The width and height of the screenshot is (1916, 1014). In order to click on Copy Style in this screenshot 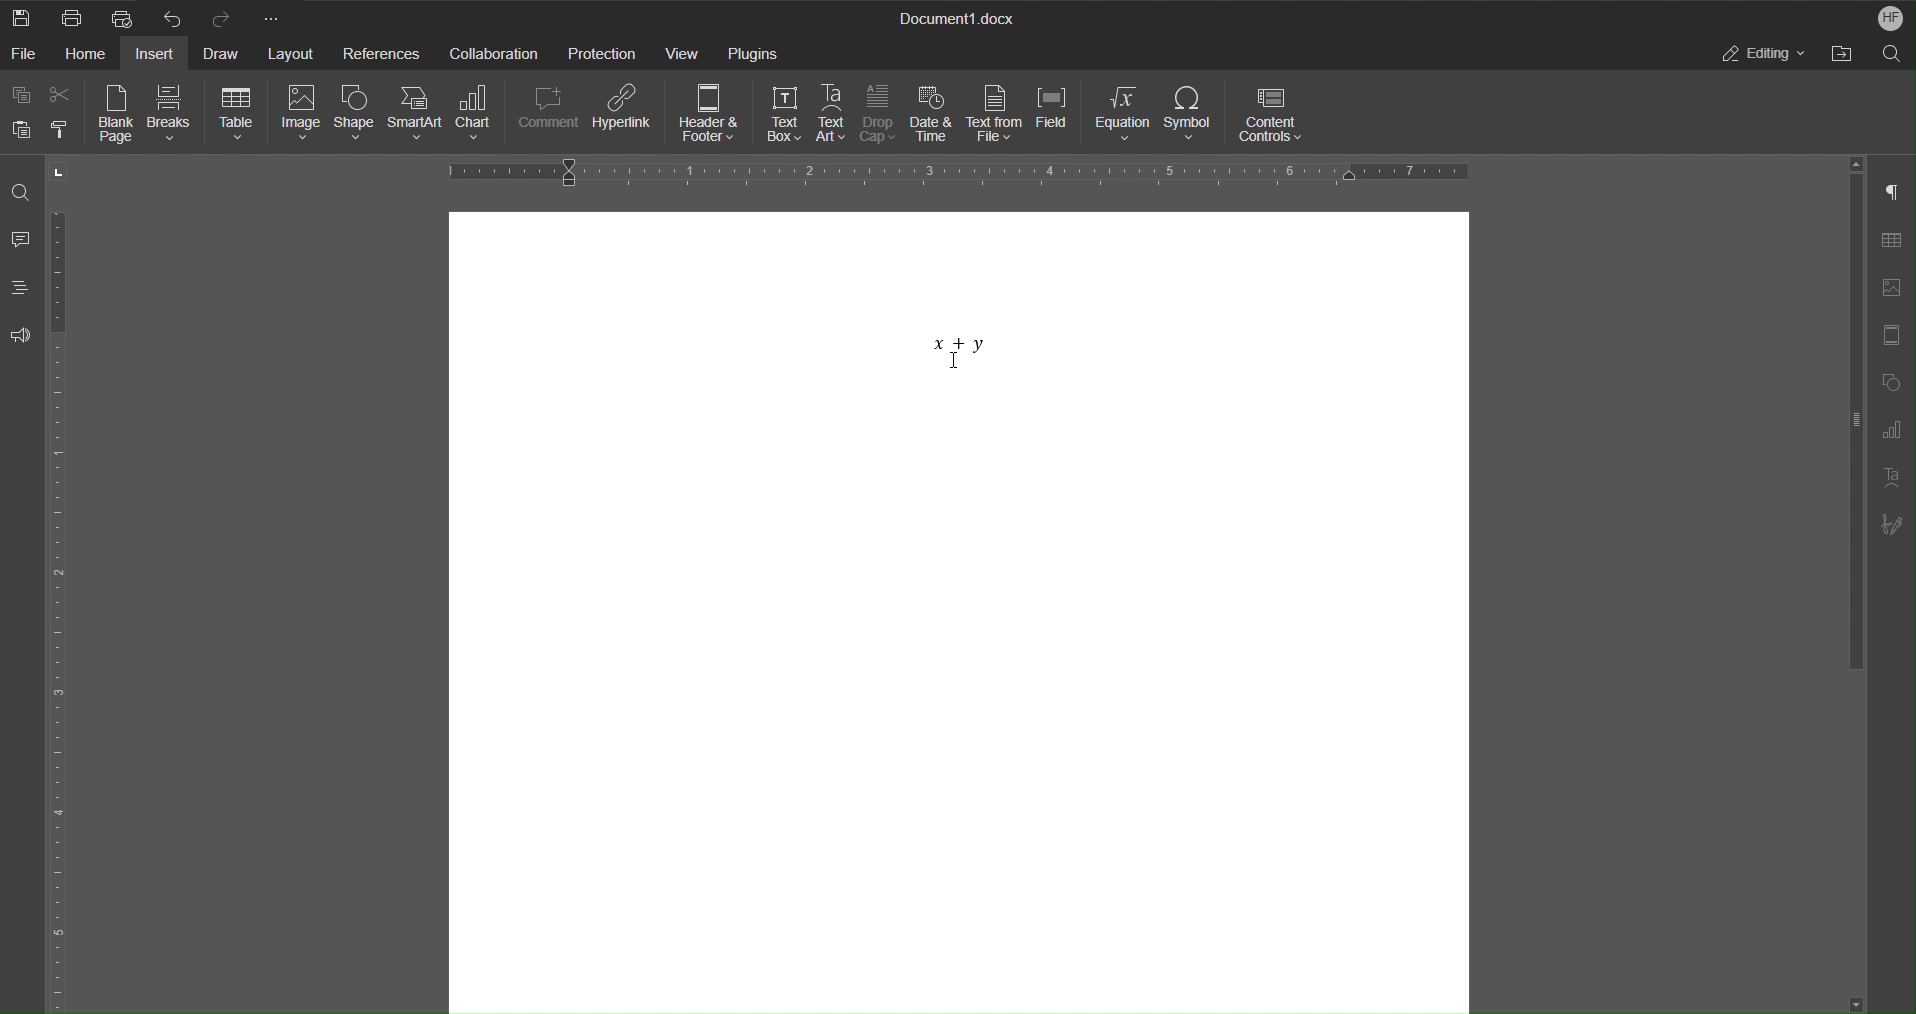, I will do `click(61, 130)`.